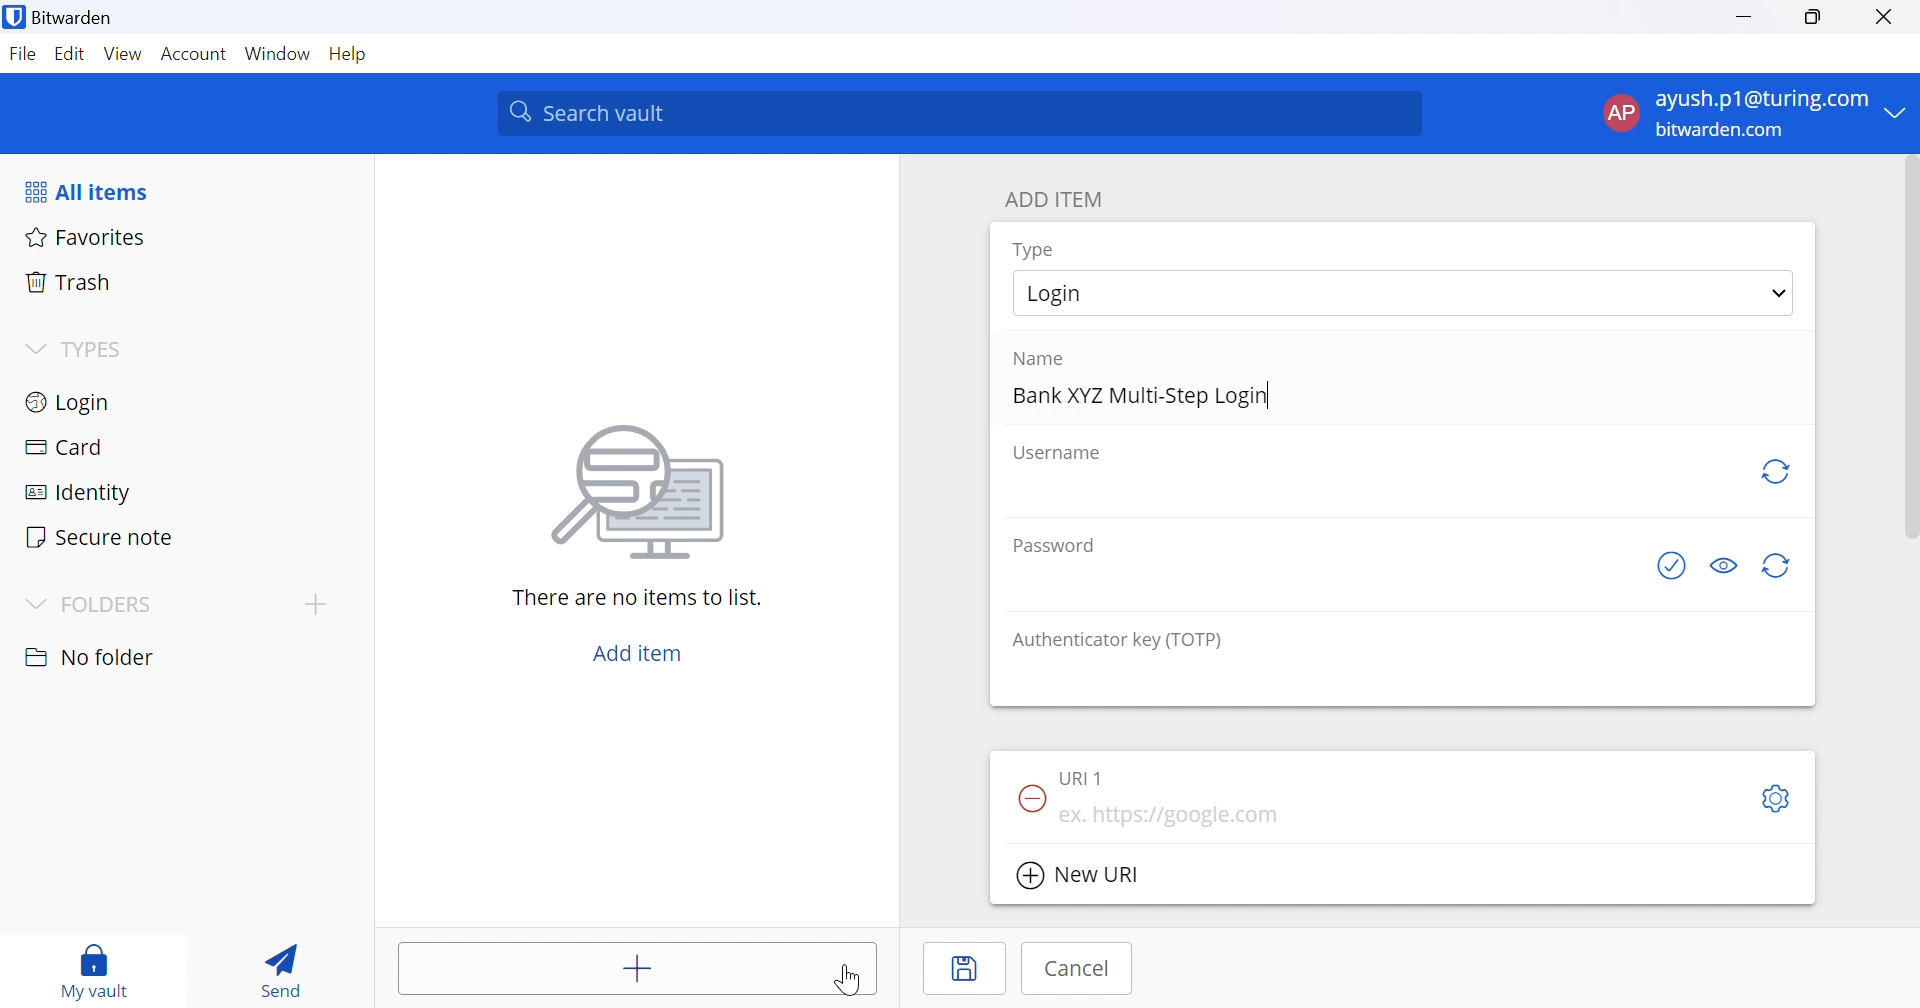 The width and height of the screenshot is (1920, 1008). I want to click on File, so click(22, 55).